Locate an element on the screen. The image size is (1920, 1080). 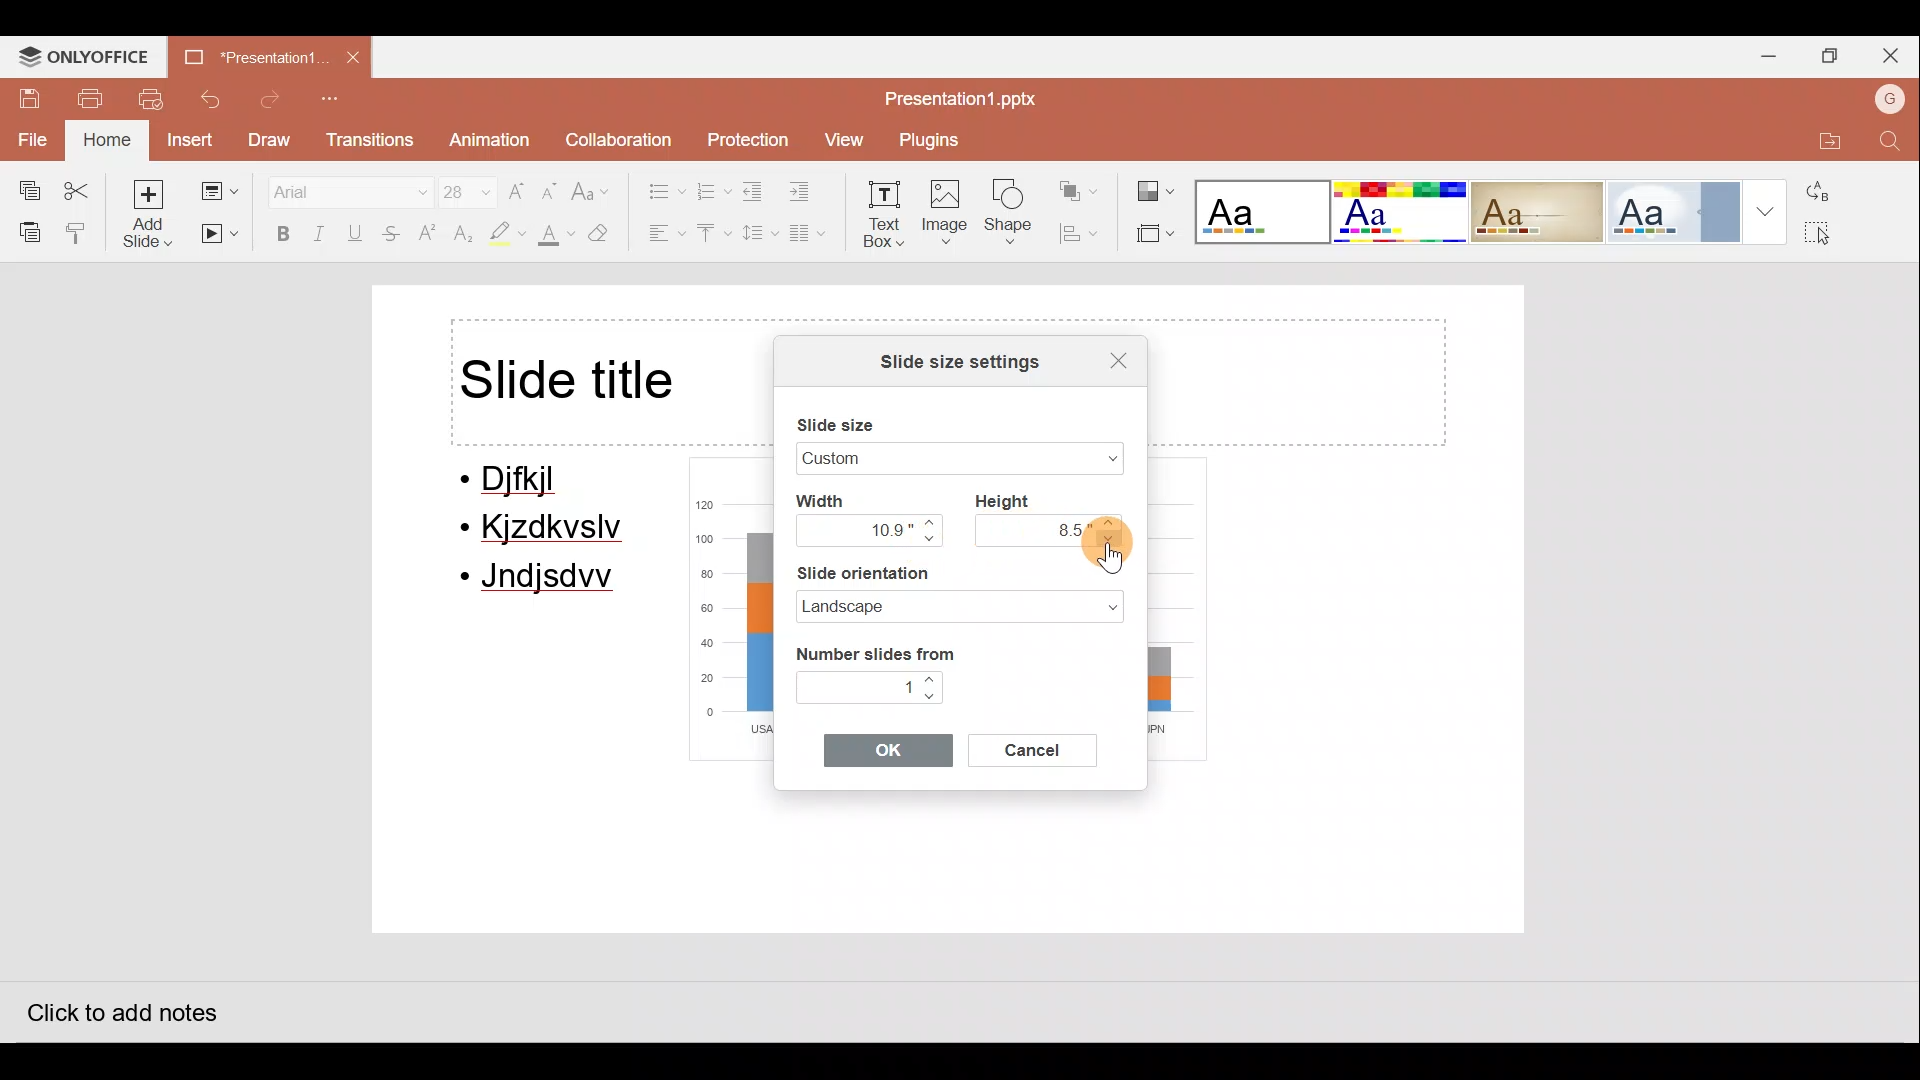
Insert is located at coordinates (188, 139).